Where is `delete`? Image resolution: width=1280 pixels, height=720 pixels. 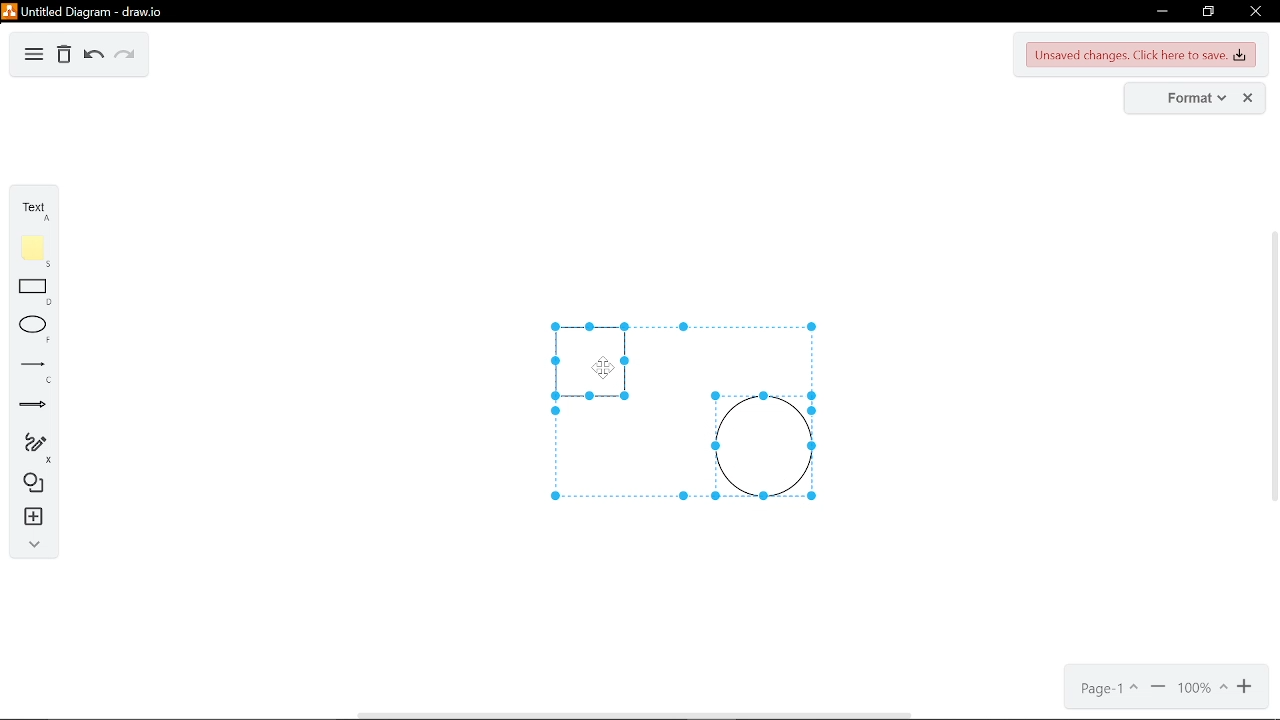
delete is located at coordinates (65, 57).